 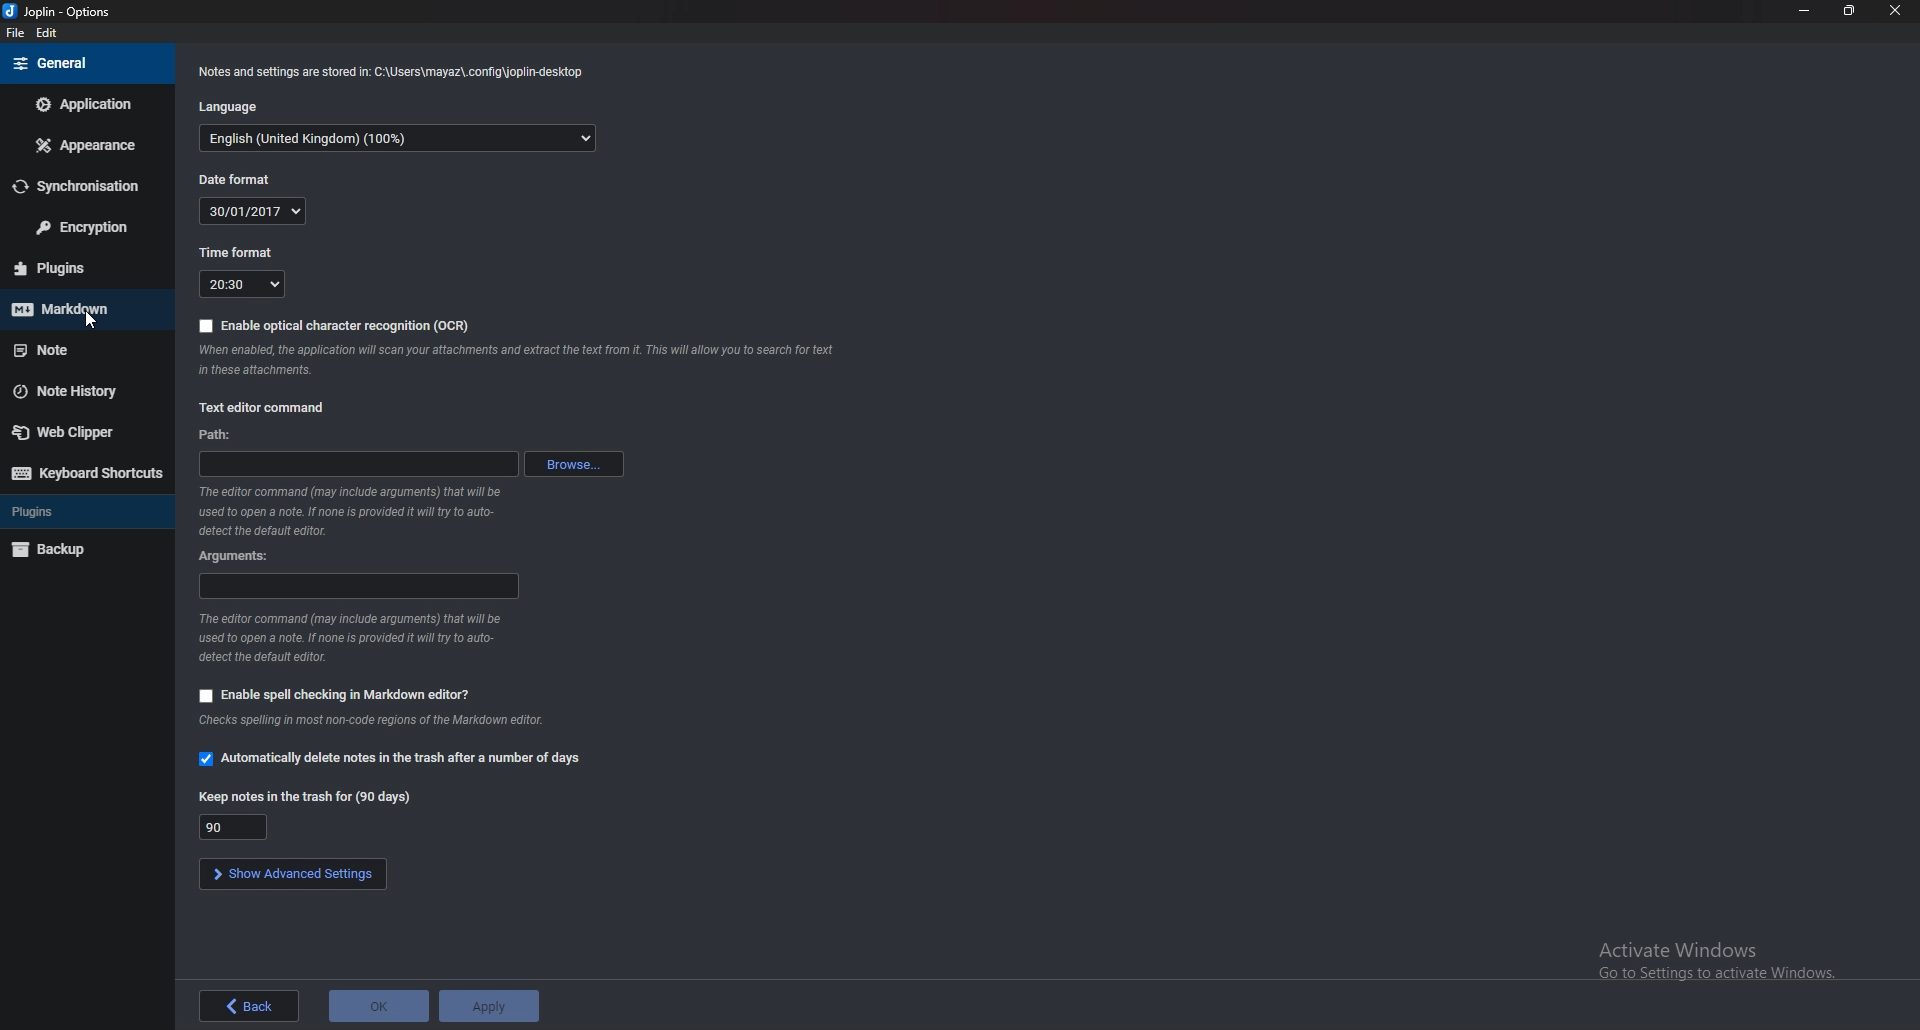 I want to click on path, so click(x=222, y=436).